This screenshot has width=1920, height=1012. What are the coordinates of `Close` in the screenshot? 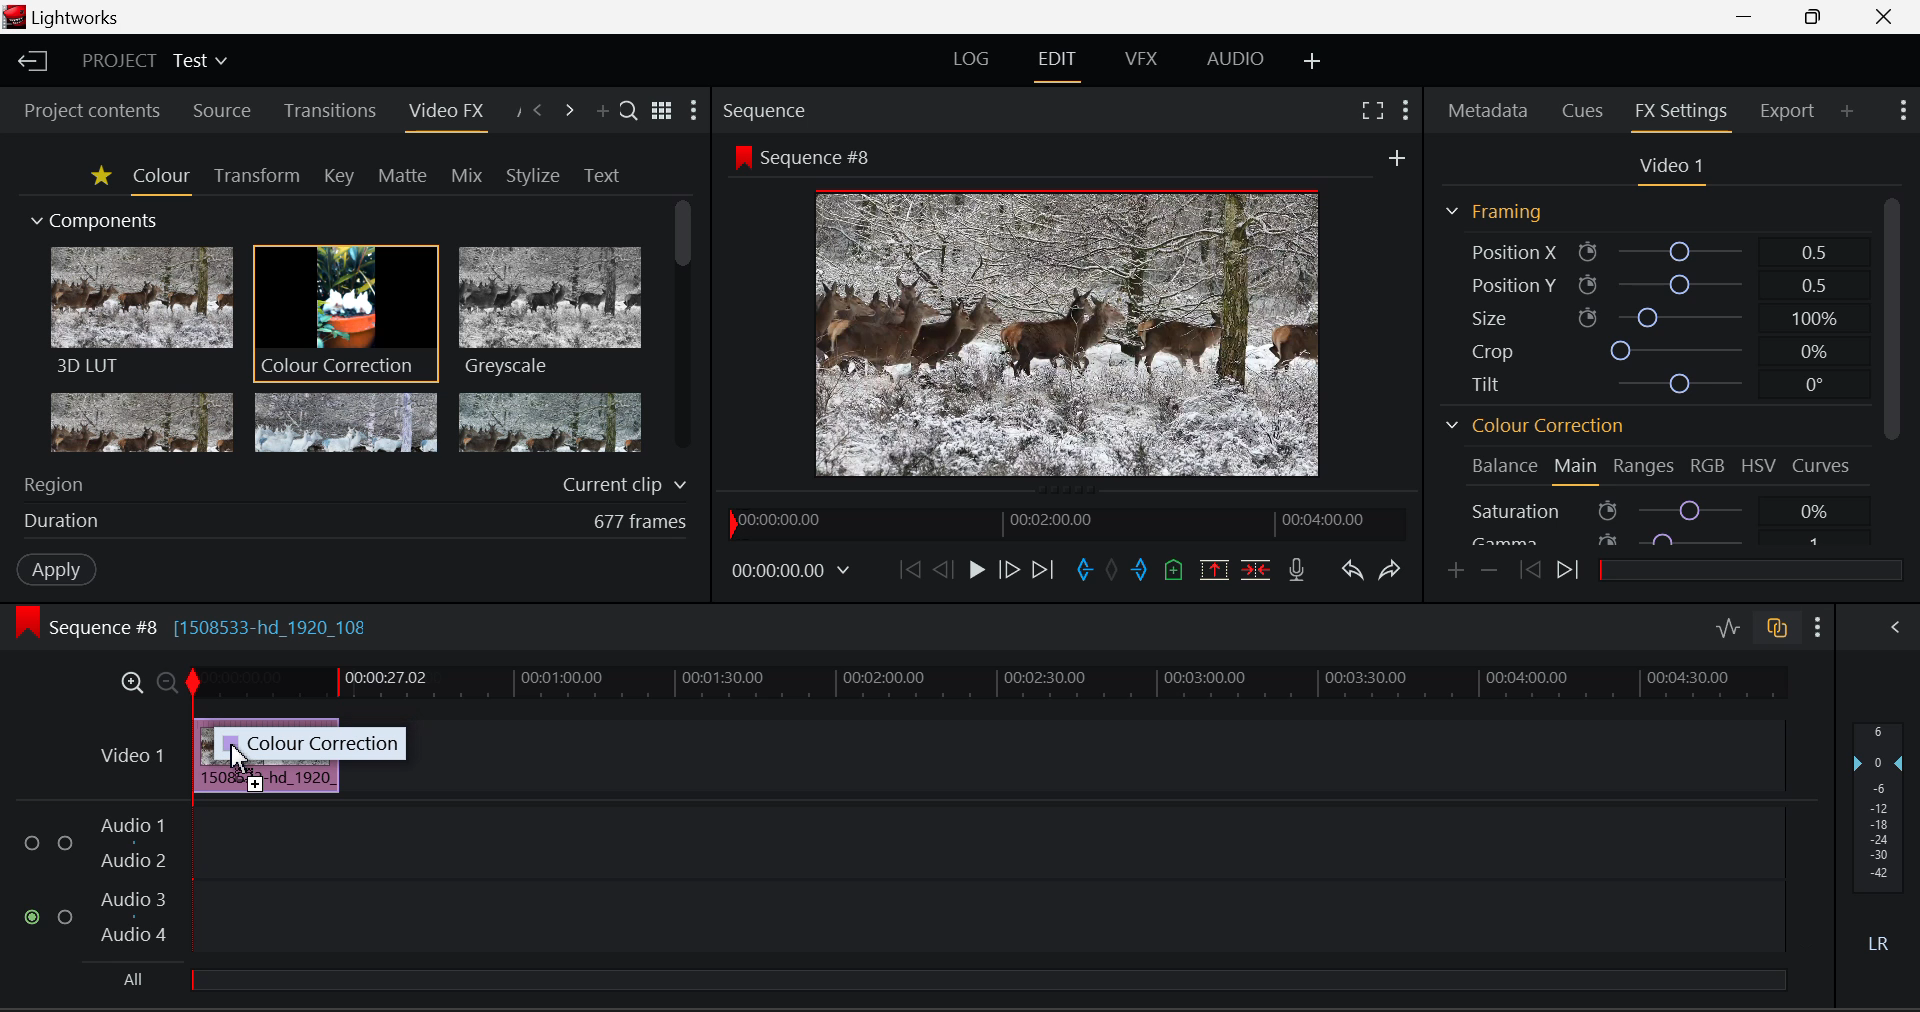 It's located at (1883, 18).